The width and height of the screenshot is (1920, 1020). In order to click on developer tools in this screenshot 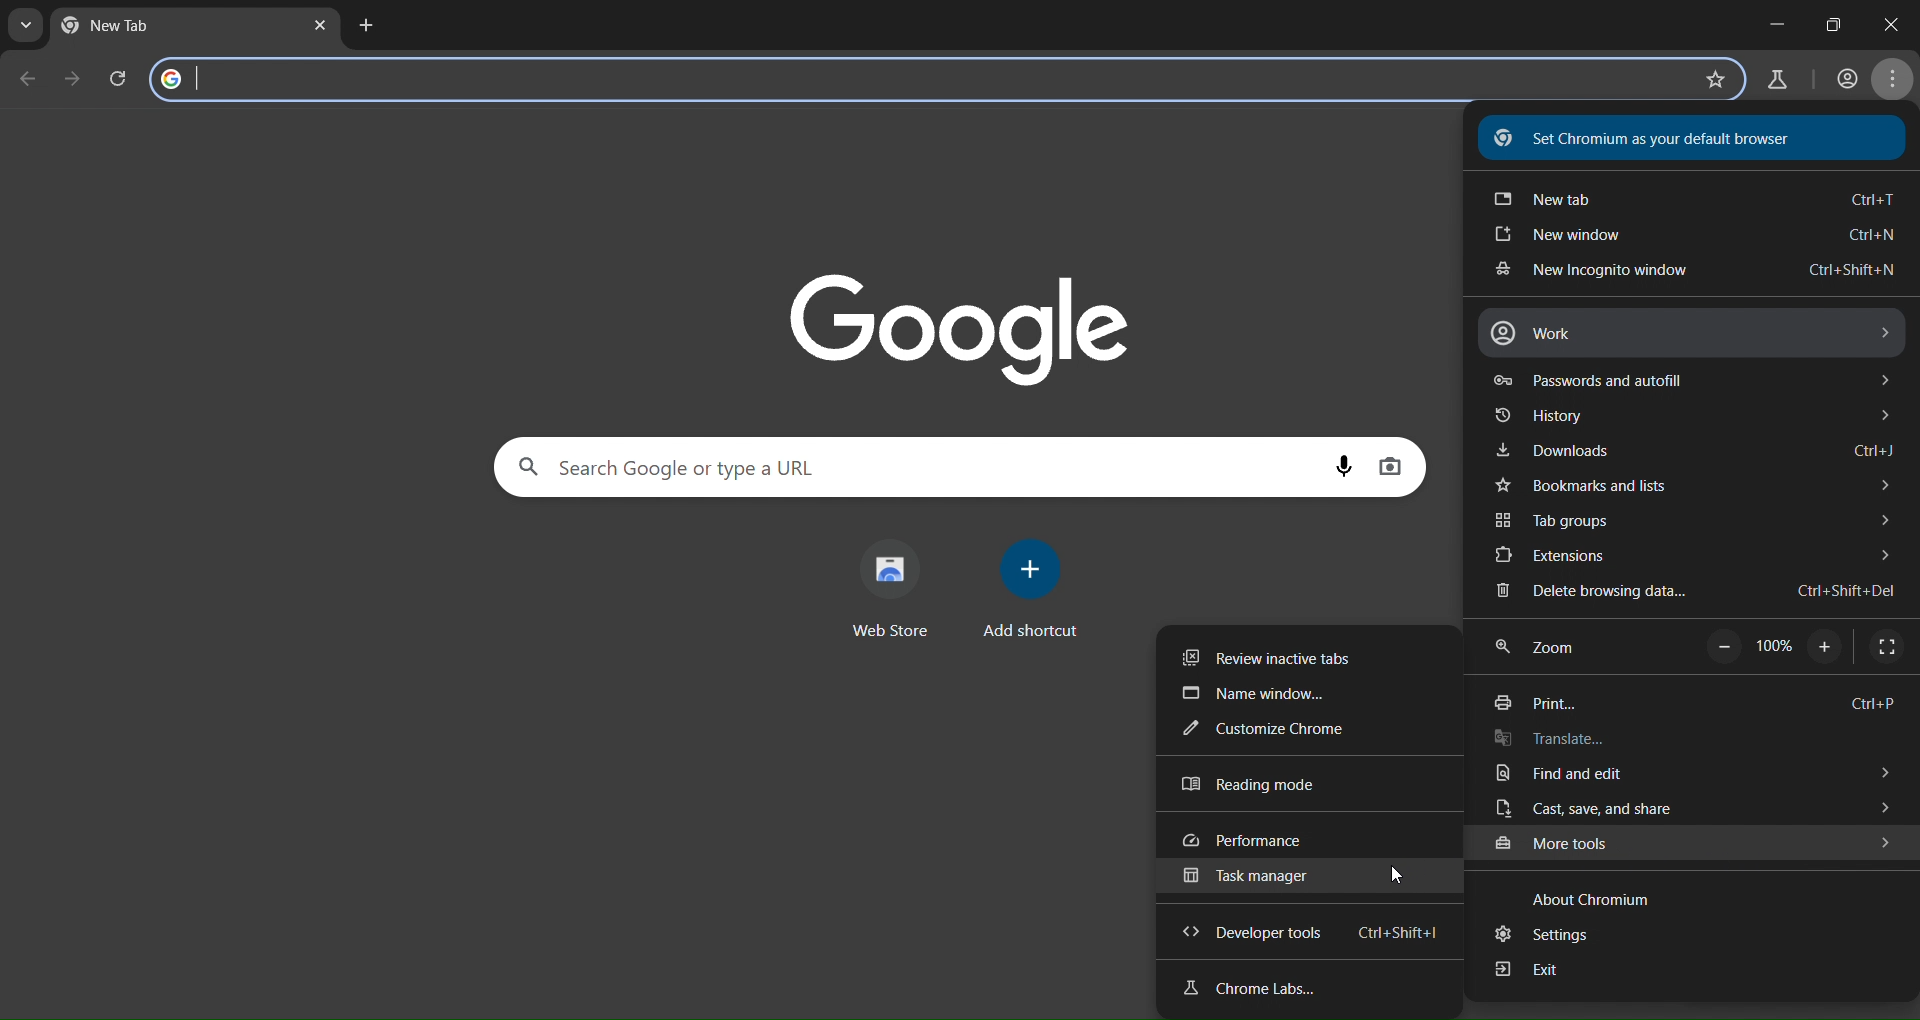, I will do `click(1307, 934)`.